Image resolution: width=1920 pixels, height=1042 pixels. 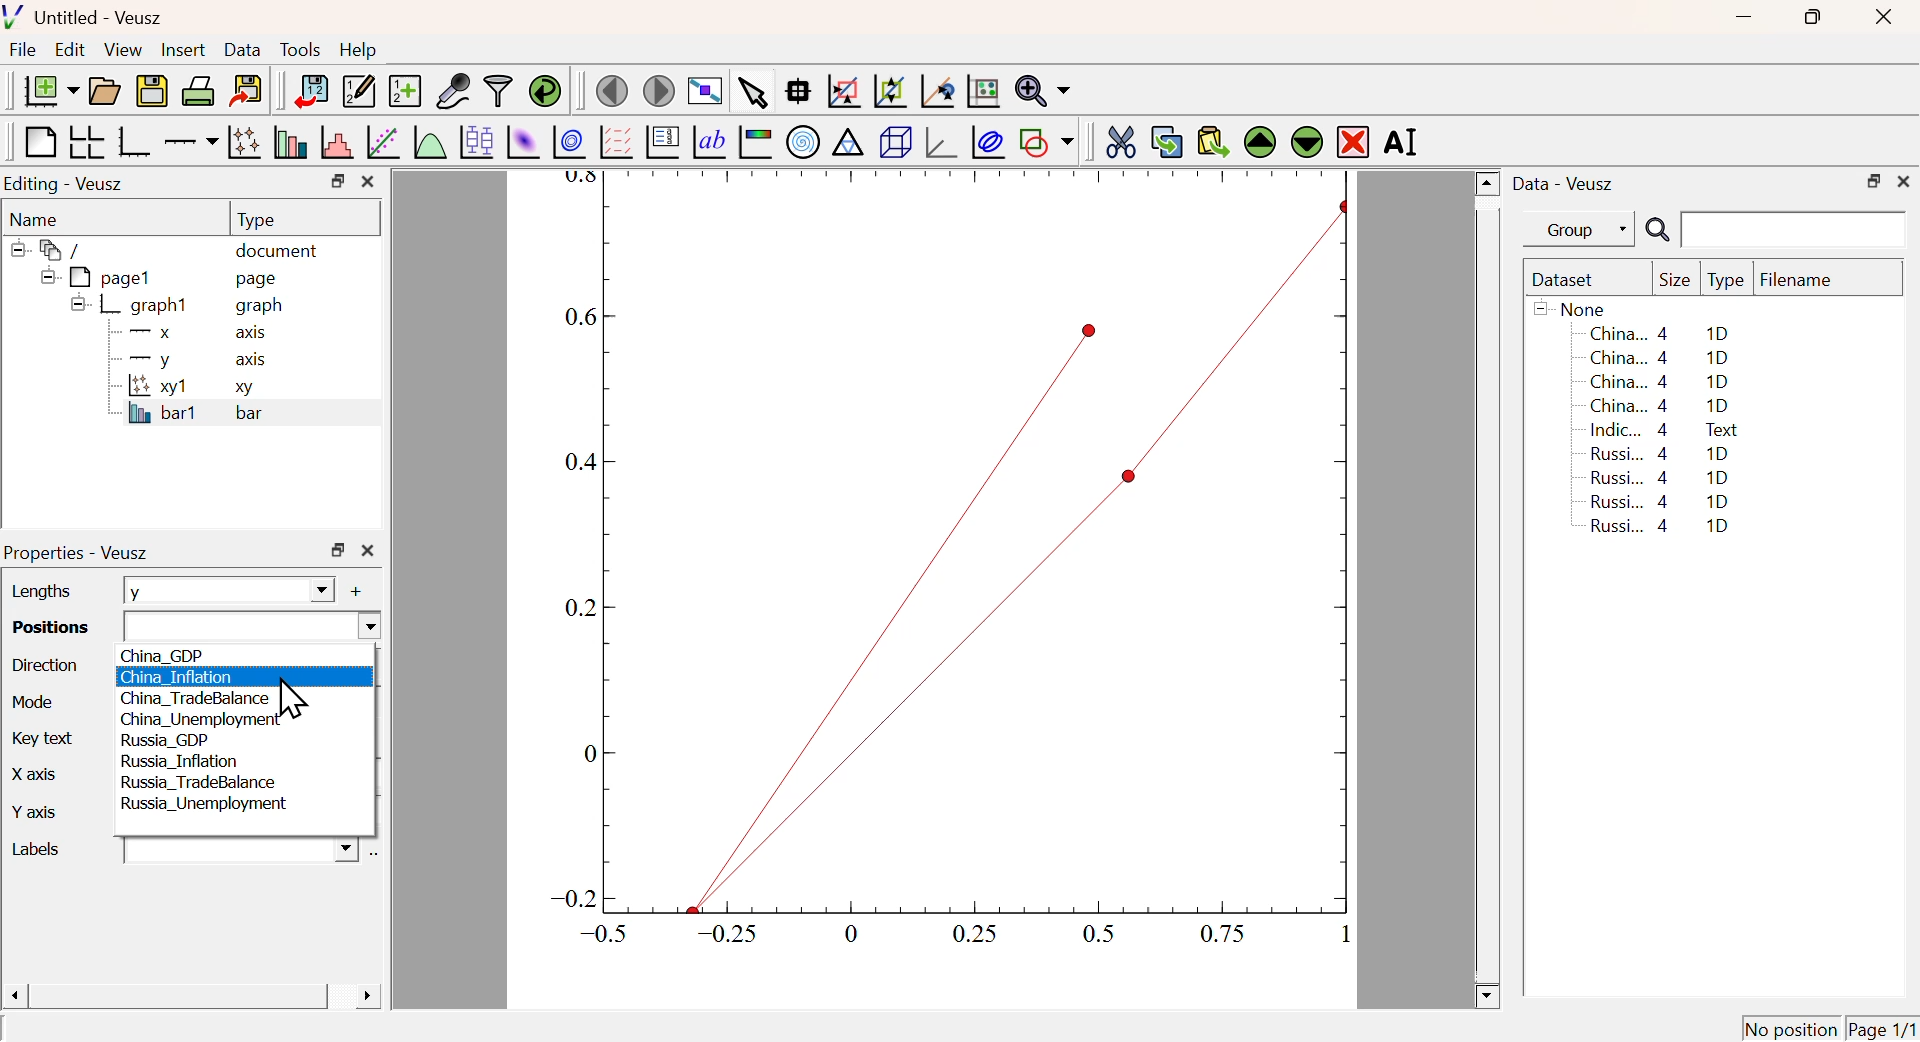 I want to click on Minimize, so click(x=1744, y=18).